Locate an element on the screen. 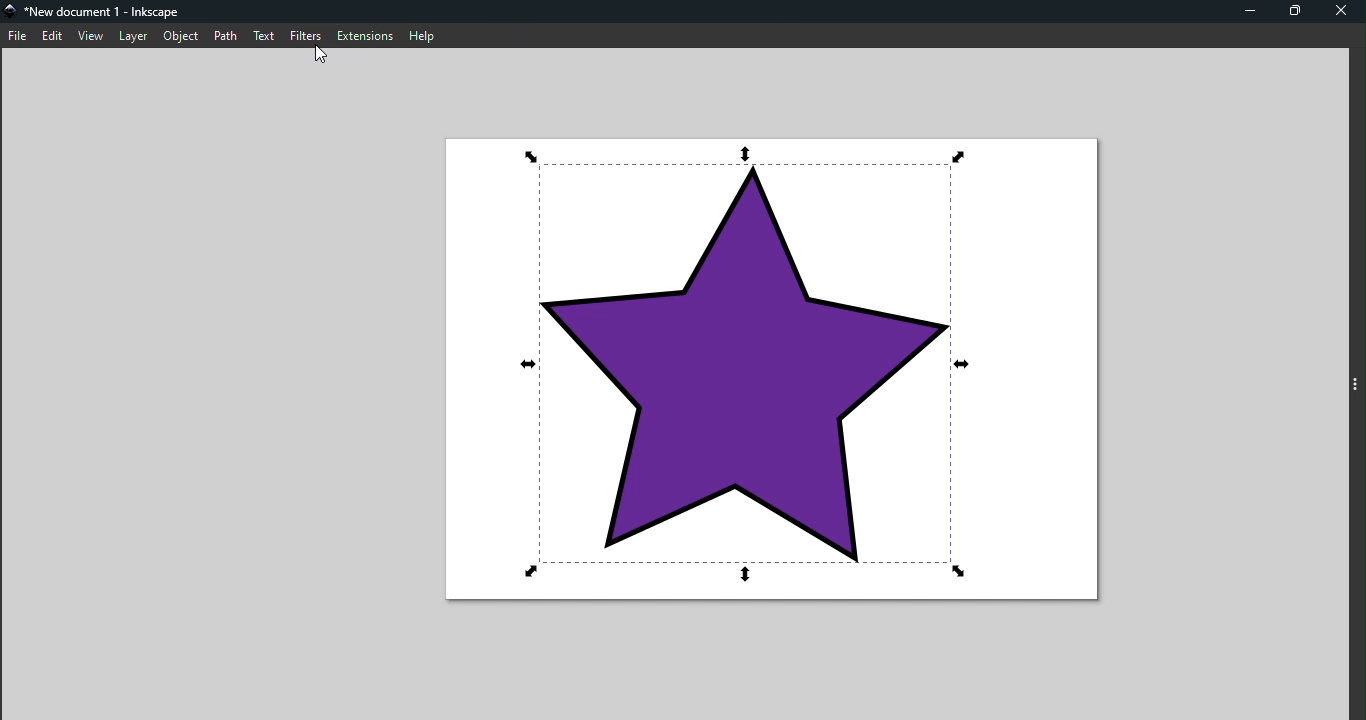 The image size is (1366, 720). Path is located at coordinates (226, 36).